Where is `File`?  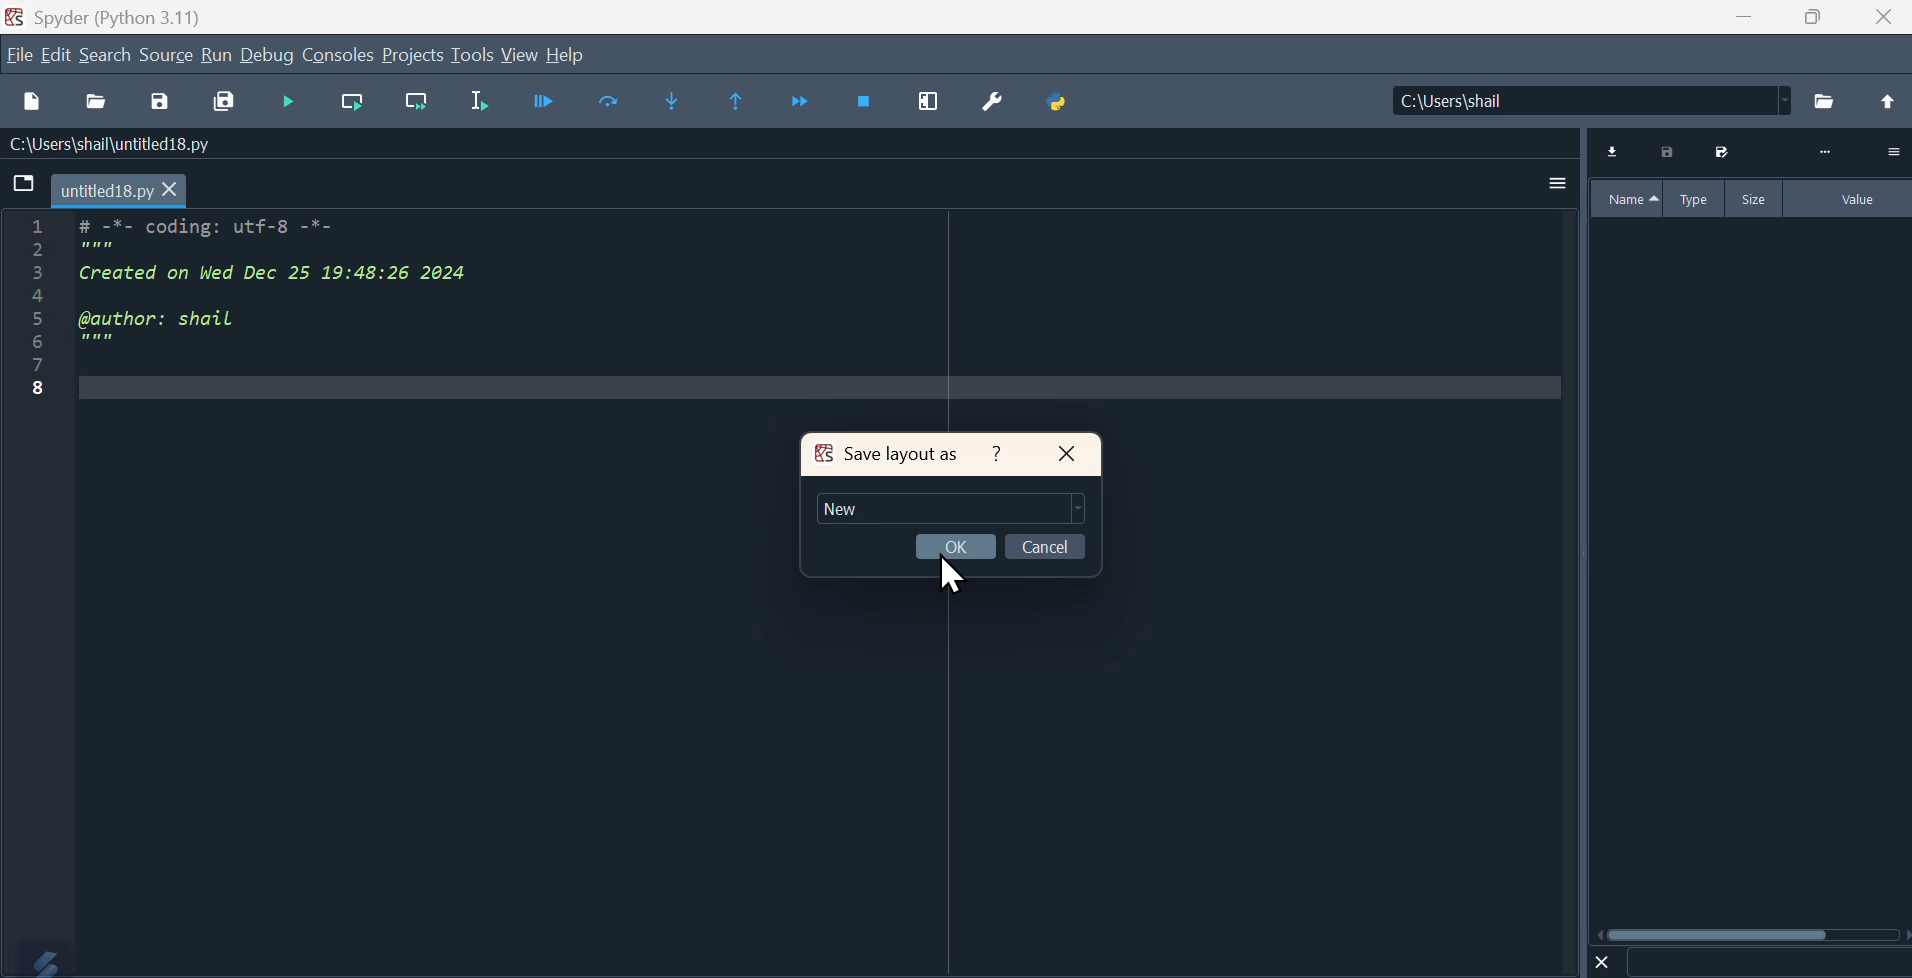 File is located at coordinates (25, 184).